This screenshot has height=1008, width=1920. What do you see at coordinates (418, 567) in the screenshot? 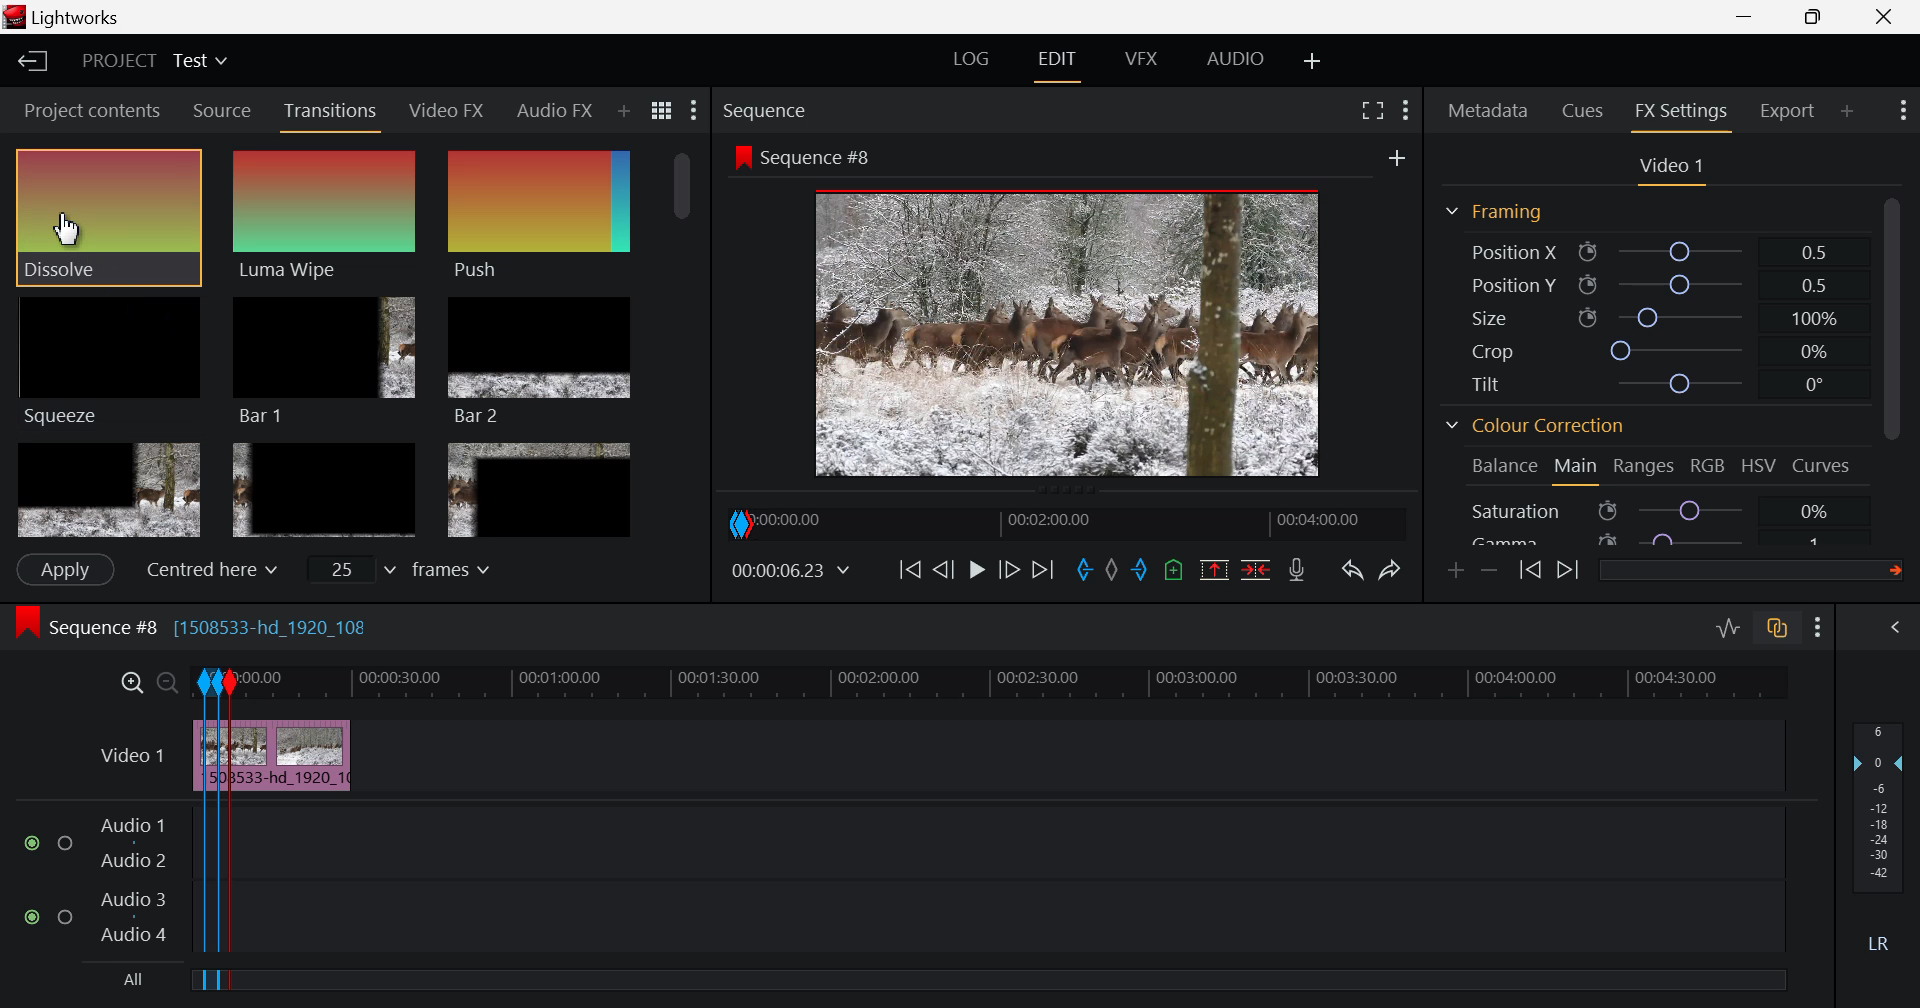
I see `frames input field` at bounding box center [418, 567].